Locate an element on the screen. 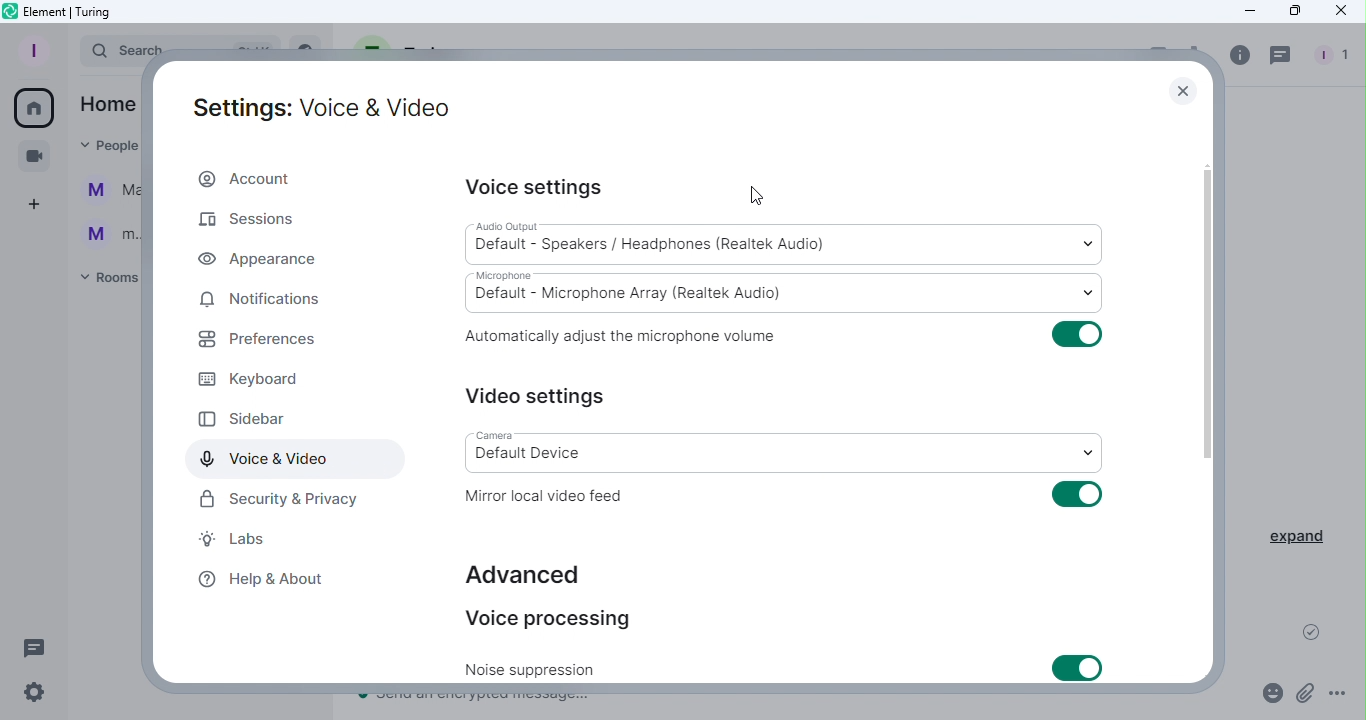 The image size is (1366, 720). Audio output is located at coordinates (785, 242).